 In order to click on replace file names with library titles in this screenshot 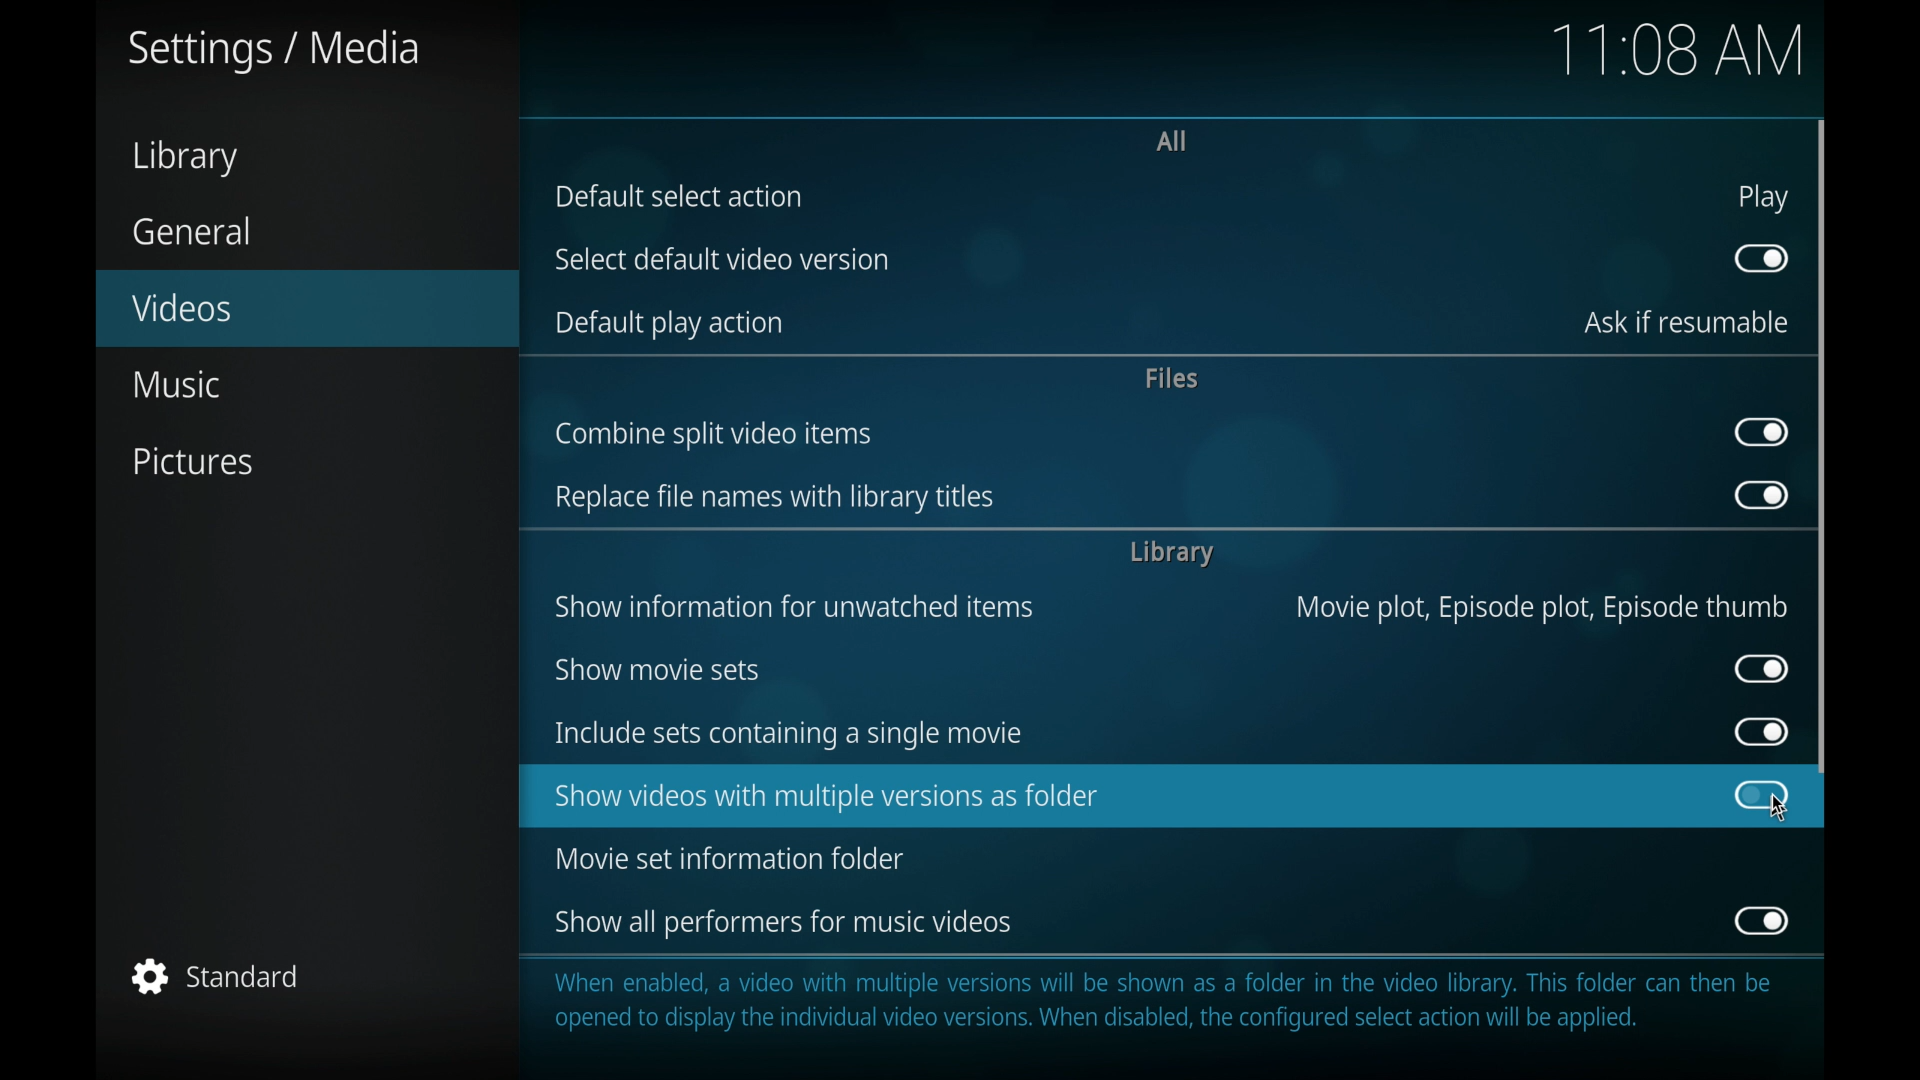, I will do `click(775, 498)`.